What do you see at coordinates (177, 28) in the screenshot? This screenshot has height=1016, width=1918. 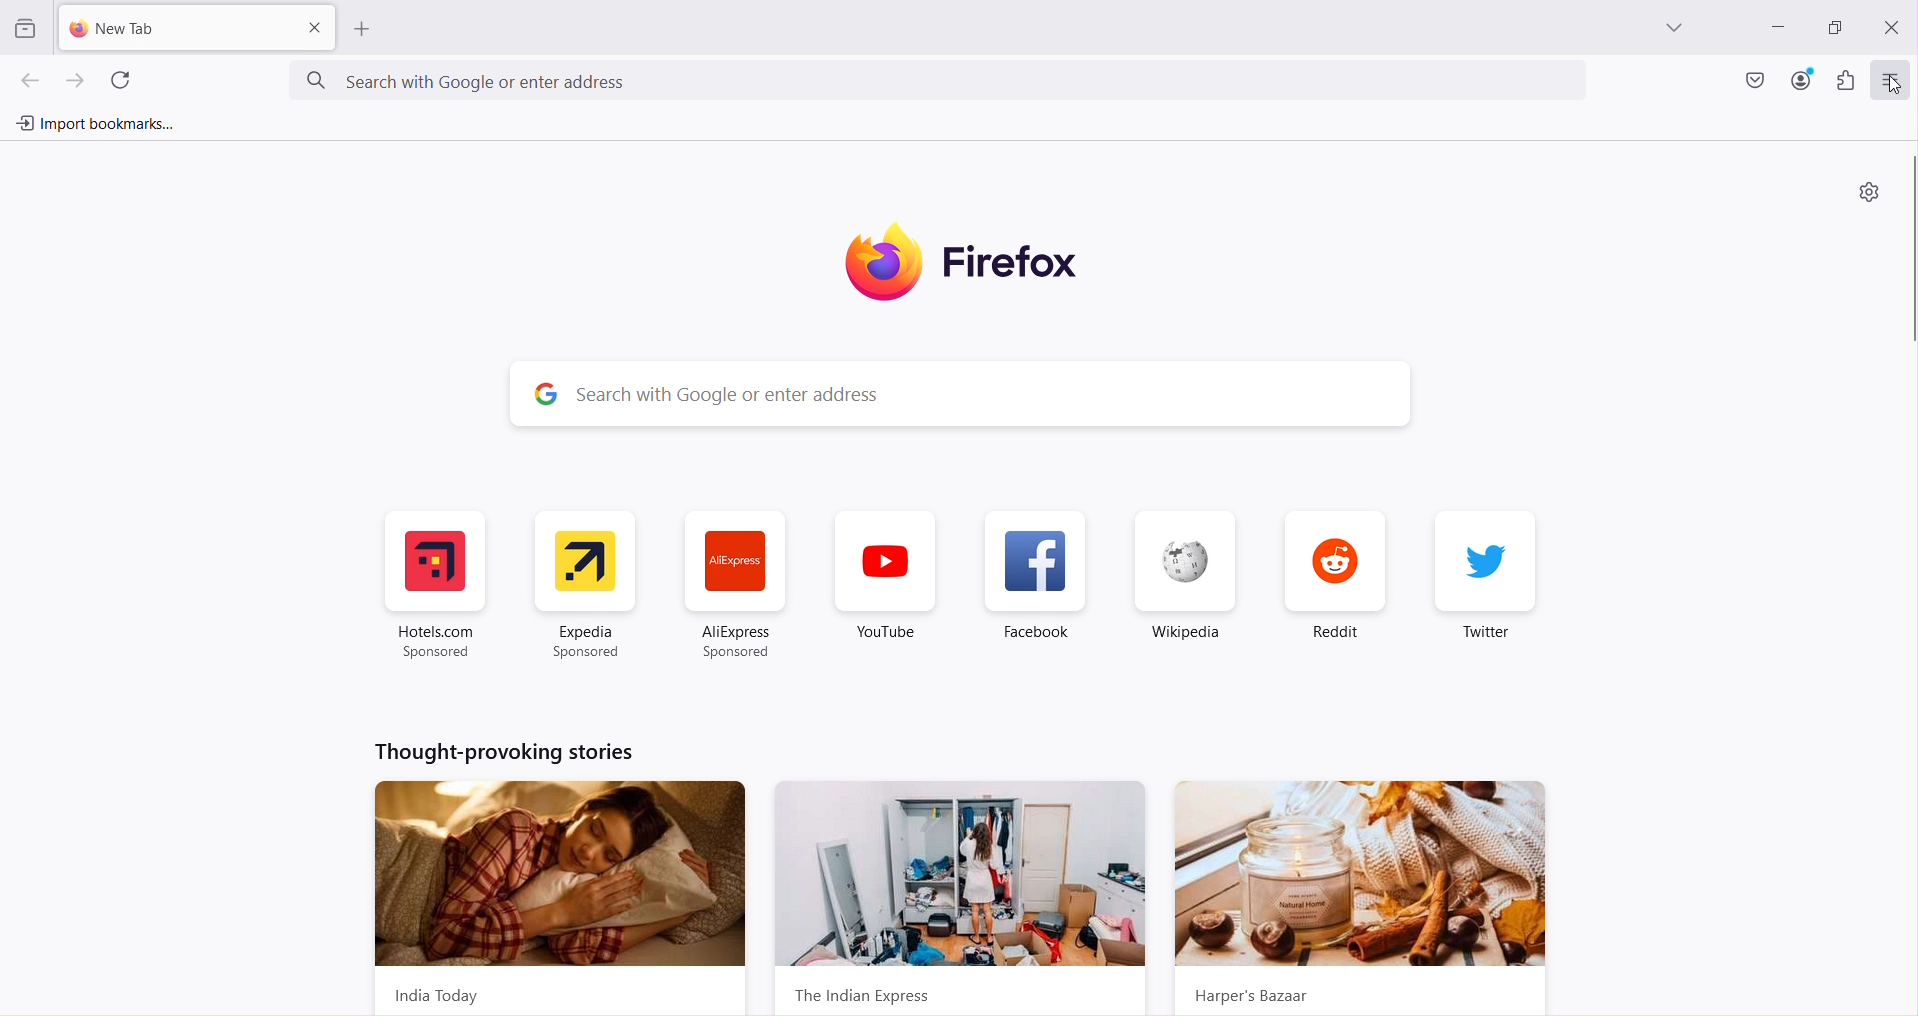 I see `Add new tab` at bounding box center [177, 28].